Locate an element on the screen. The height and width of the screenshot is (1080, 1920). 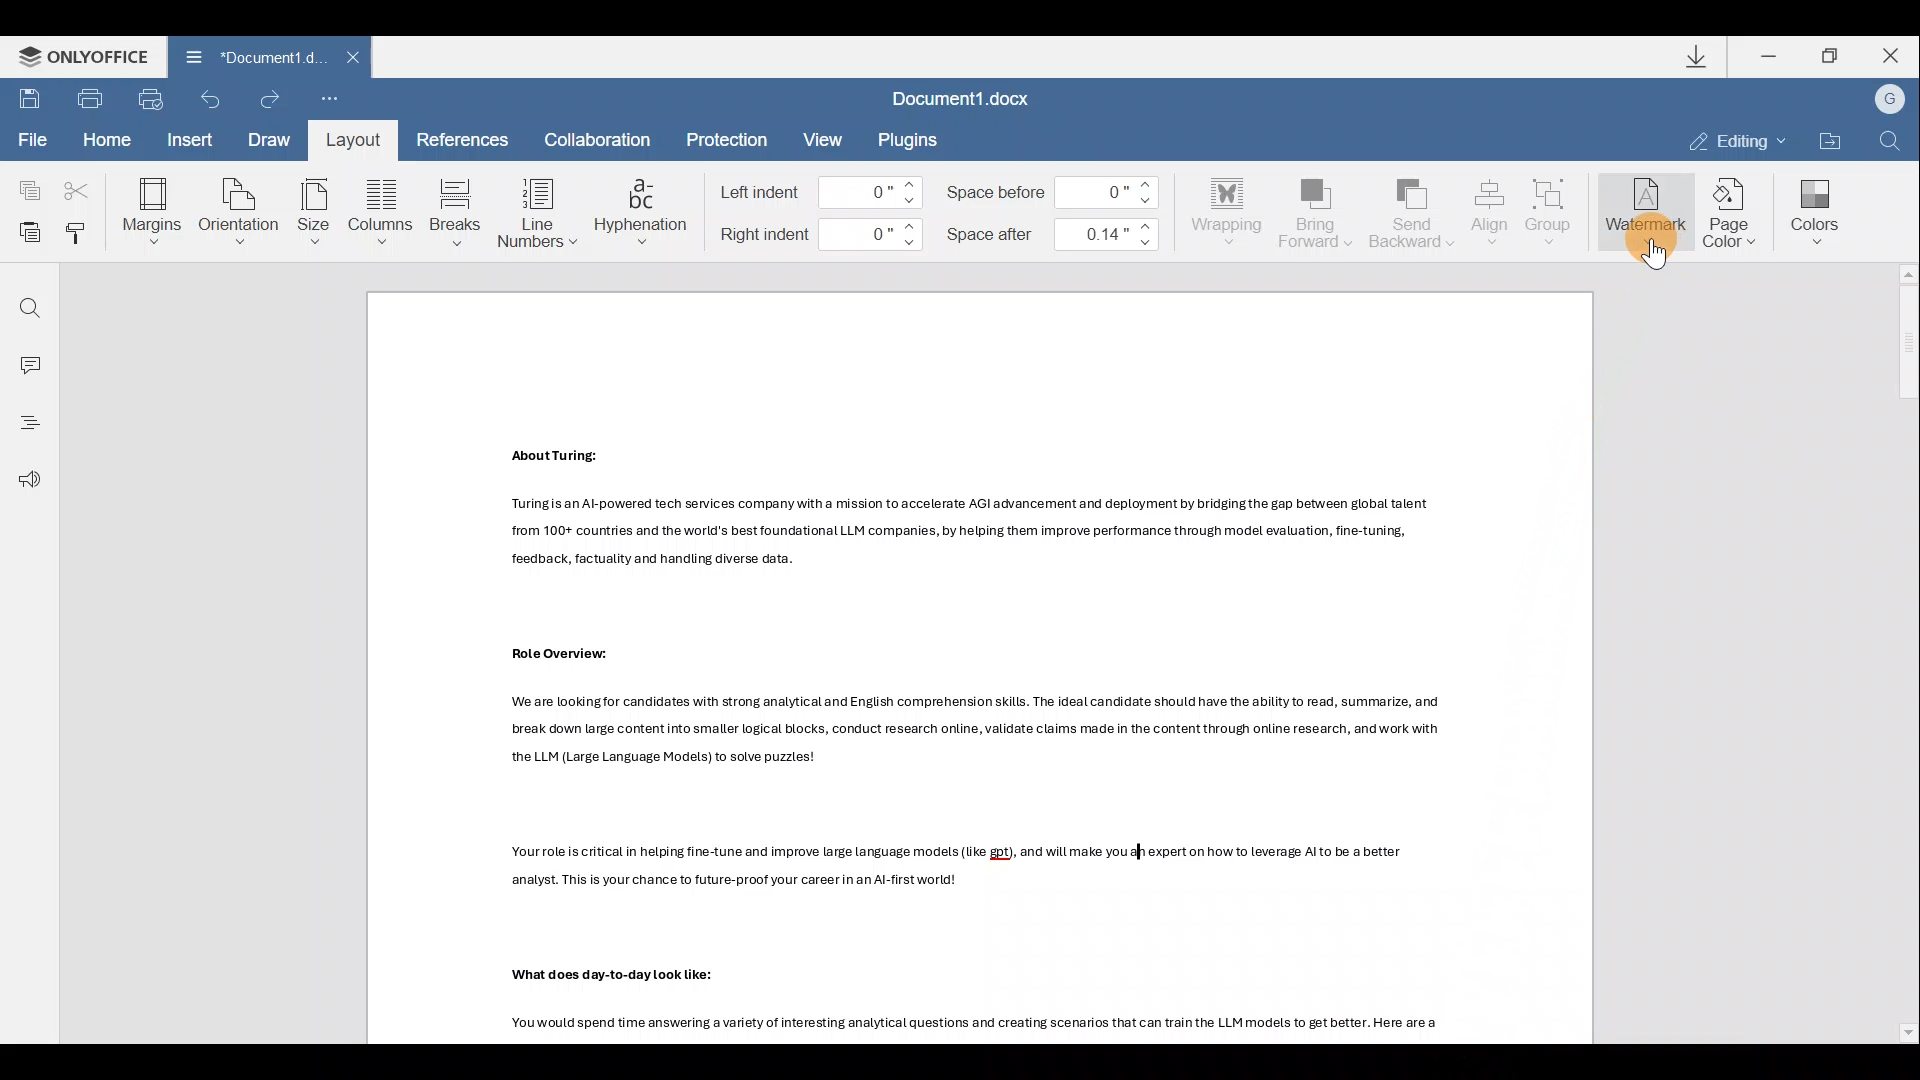
Redo is located at coordinates (266, 97).